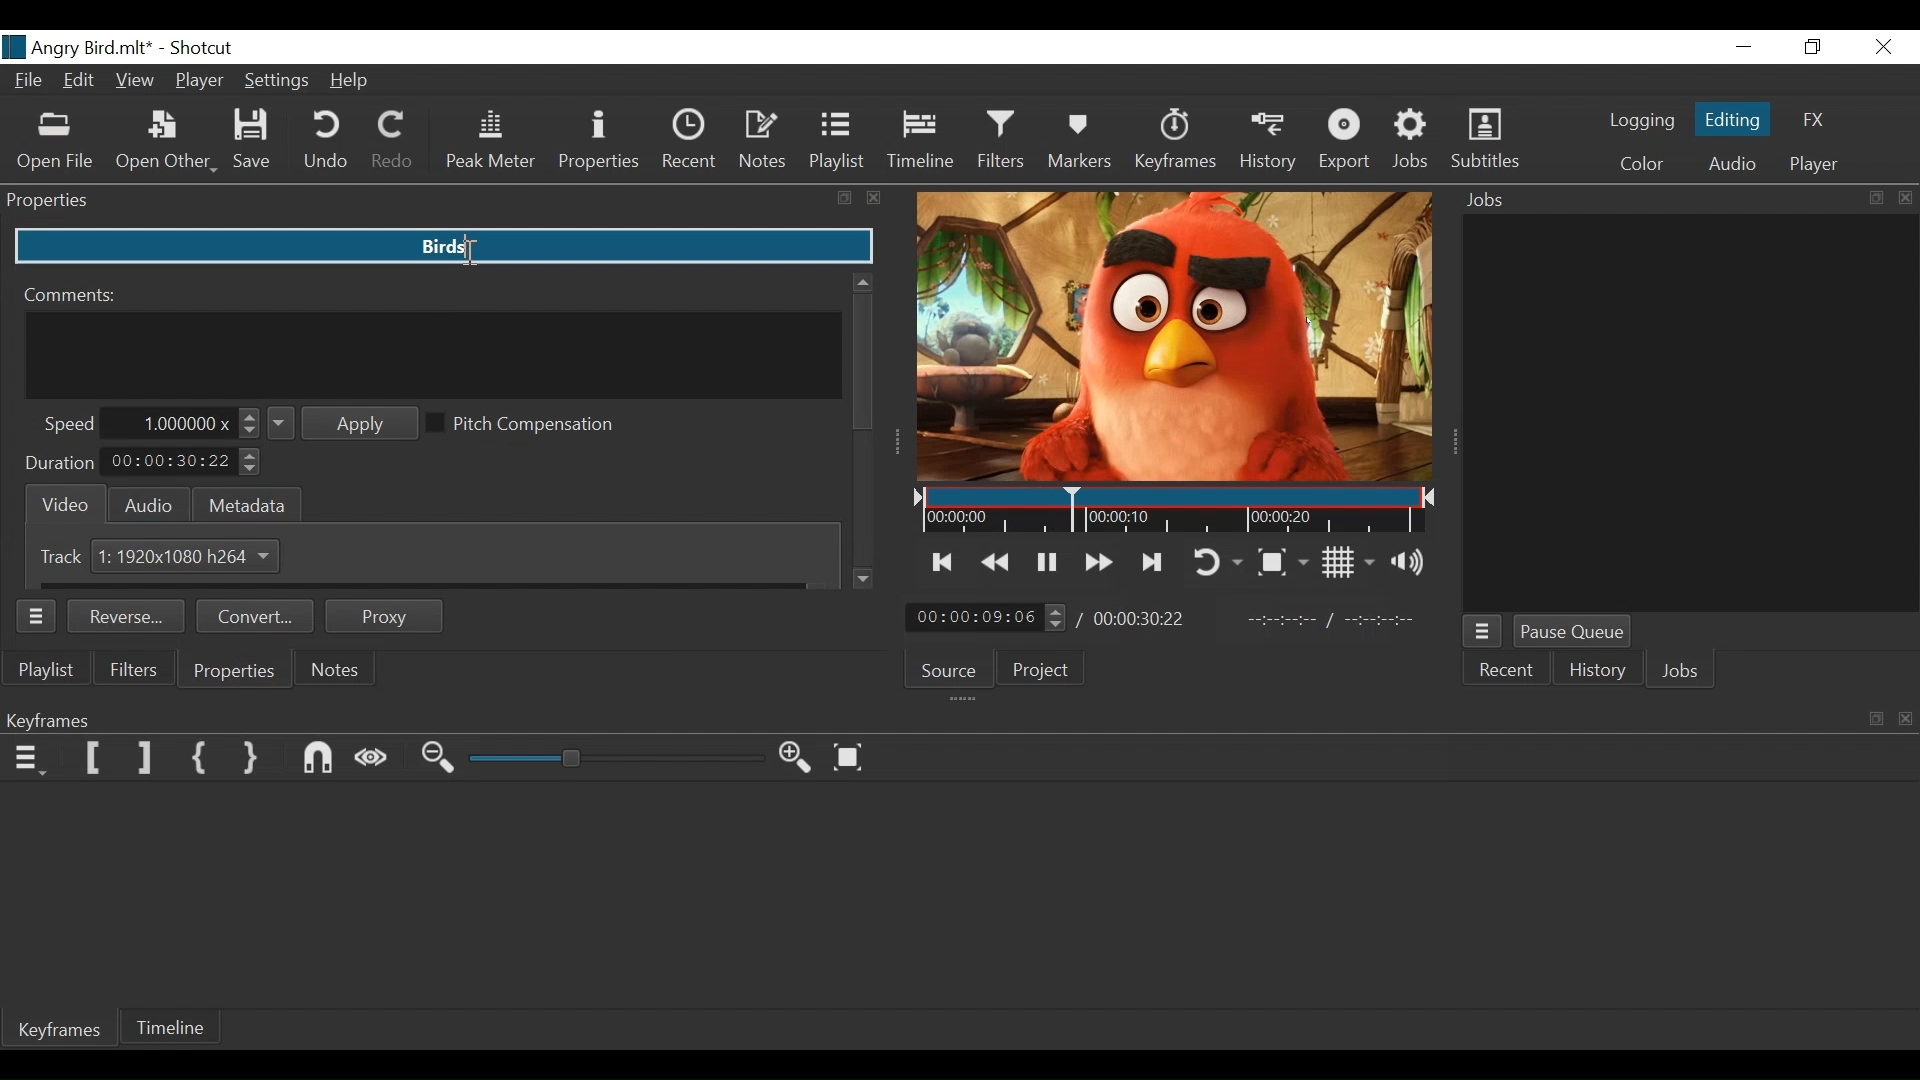 Image resolution: width=1920 pixels, height=1080 pixels. Describe the element at coordinates (1600, 671) in the screenshot. I see `History` at that location.